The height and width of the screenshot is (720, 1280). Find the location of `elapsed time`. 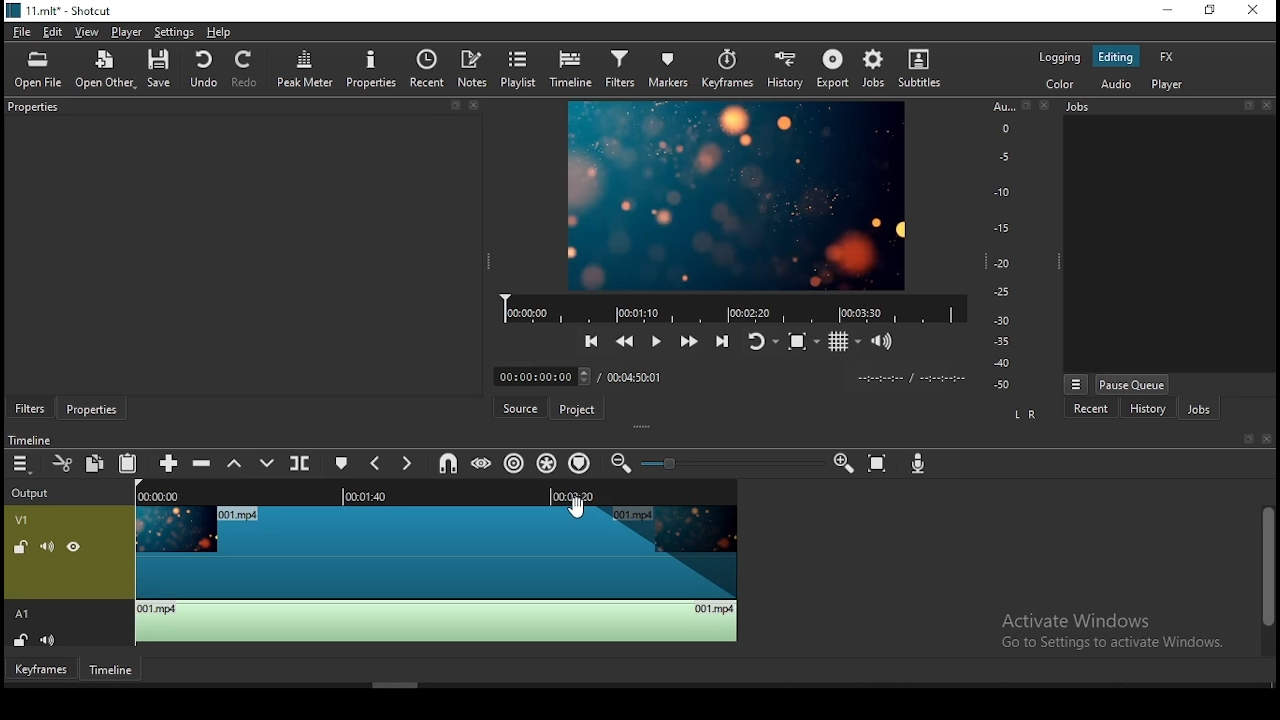

elapsed time is located at coordinates (537, 378).